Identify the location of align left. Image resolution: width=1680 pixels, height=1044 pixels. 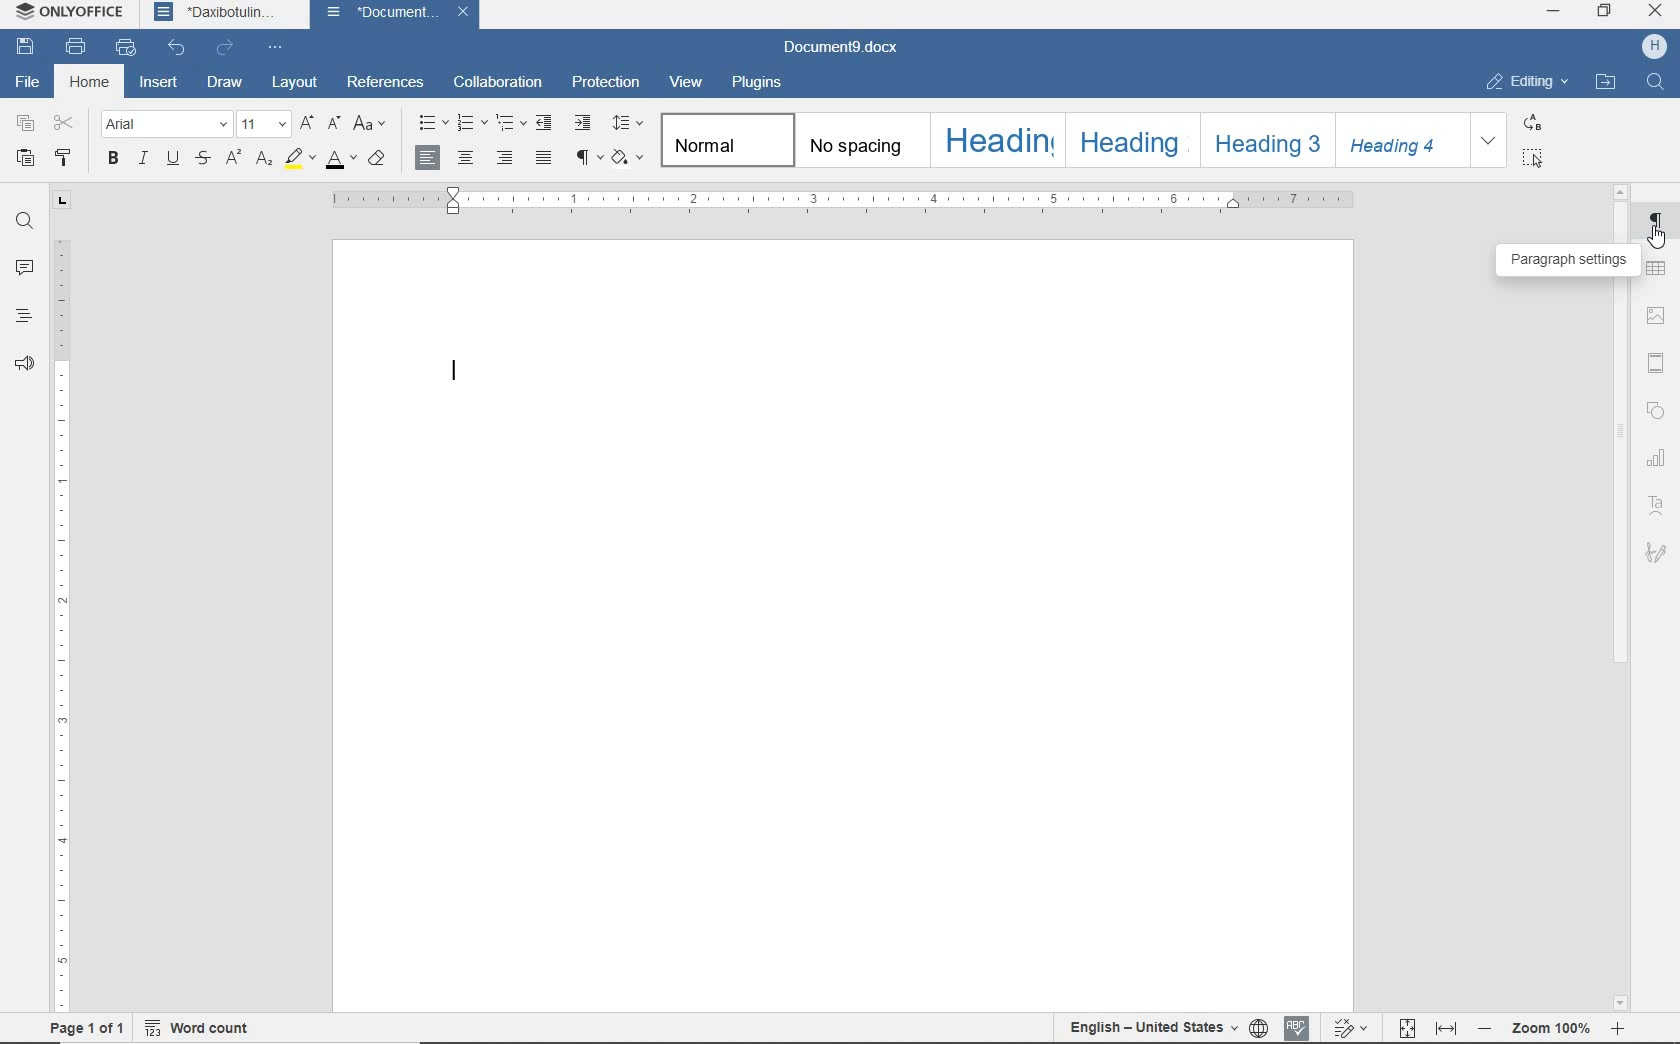
(505, 158).